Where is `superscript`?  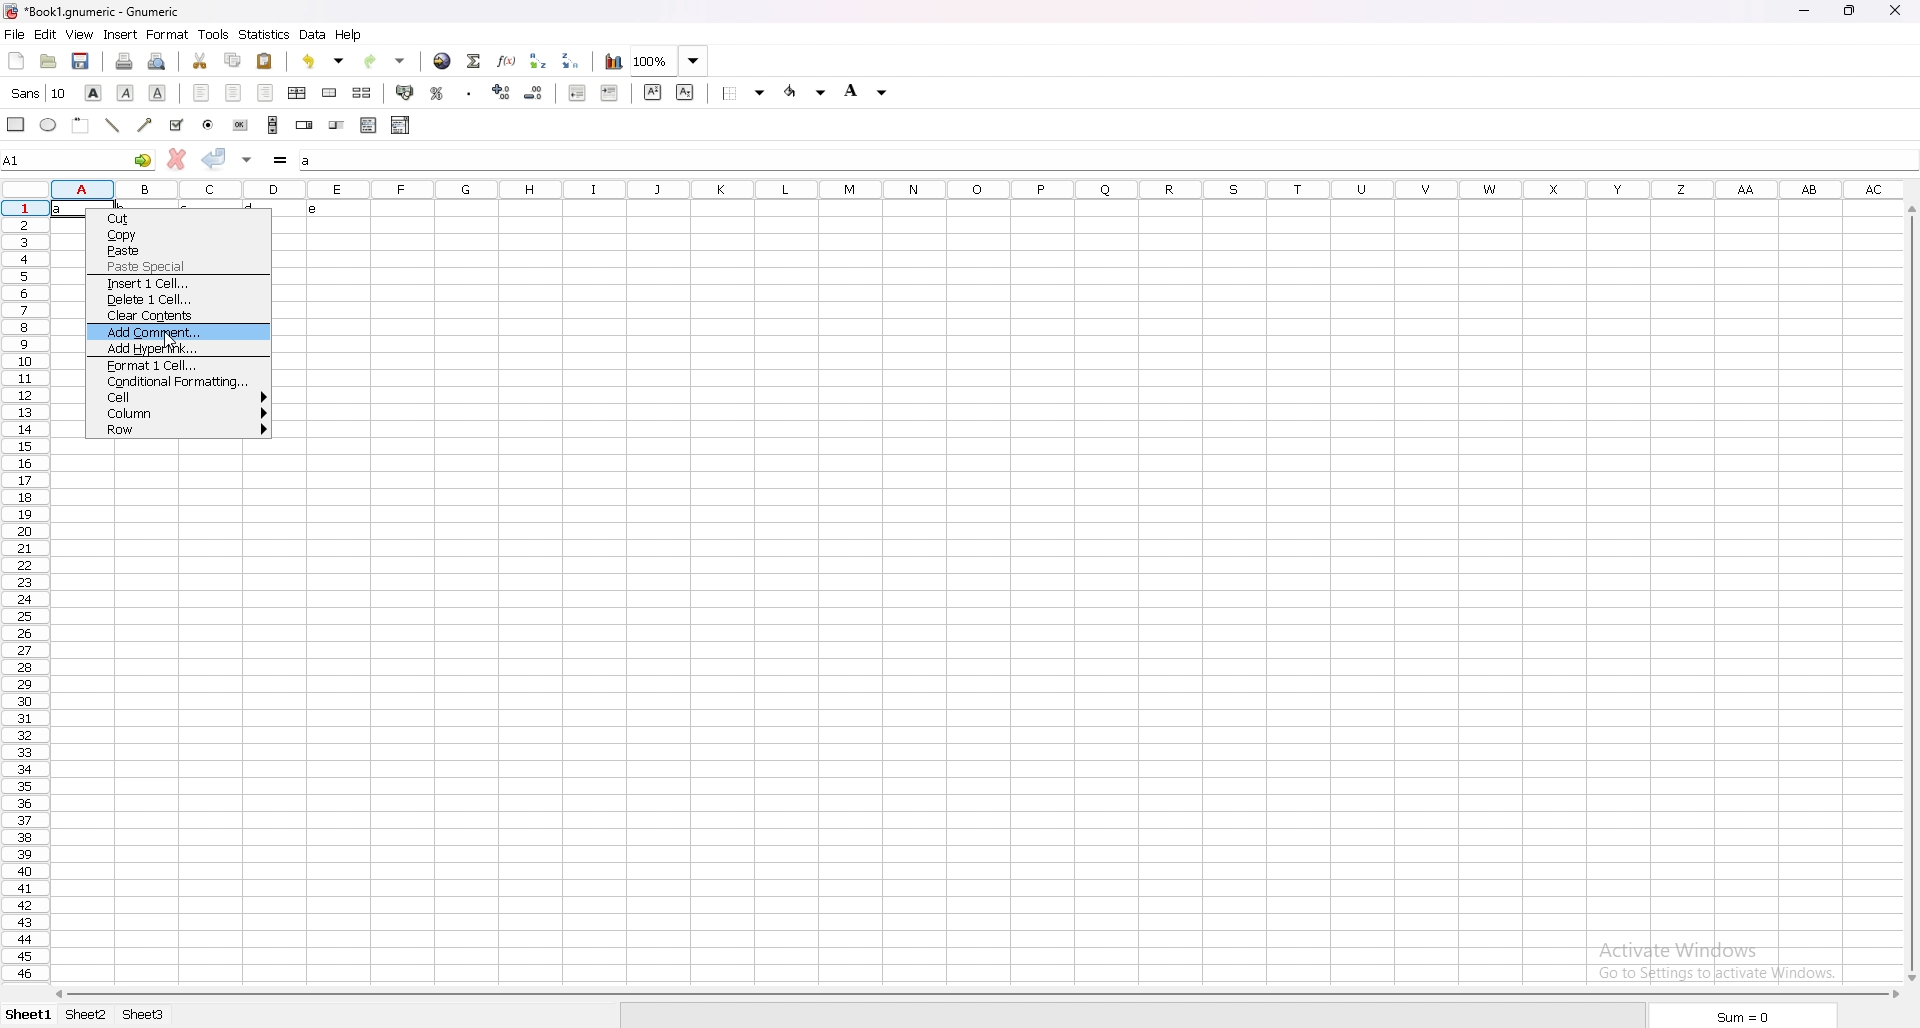
superscript is located at coordinates (654, 93).